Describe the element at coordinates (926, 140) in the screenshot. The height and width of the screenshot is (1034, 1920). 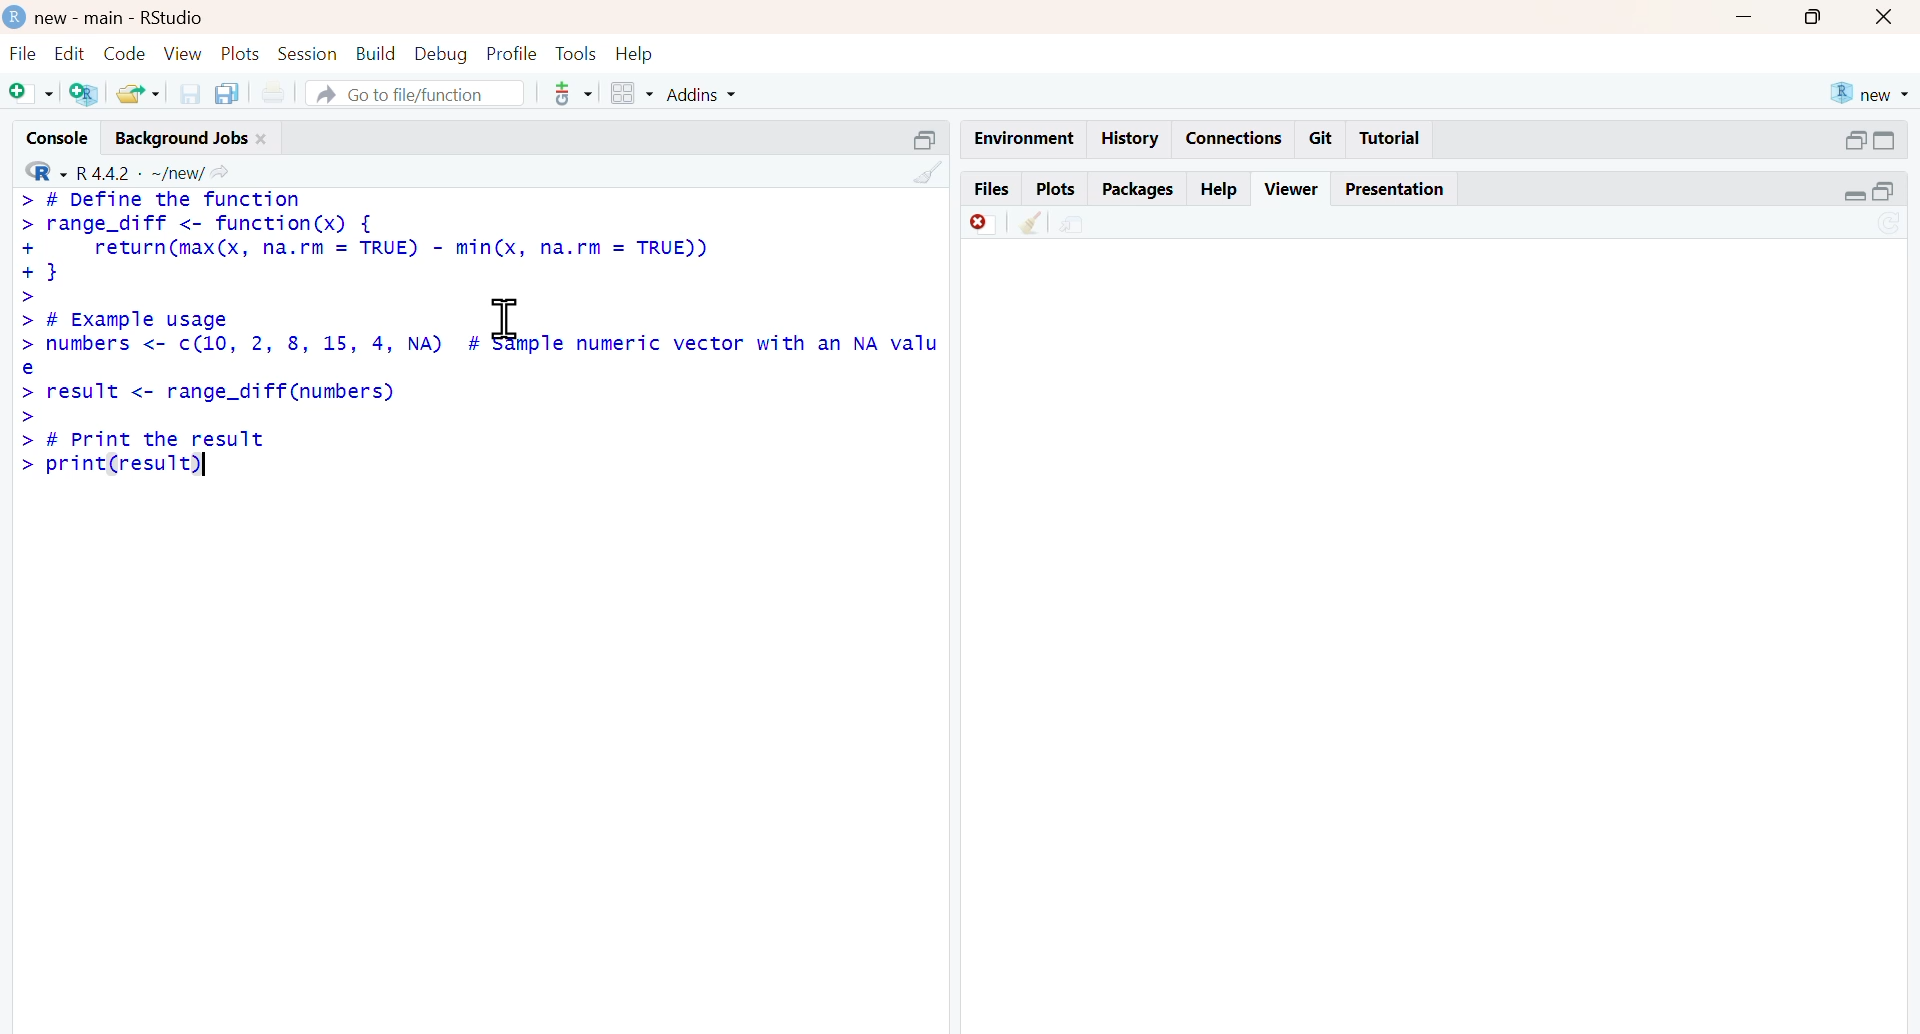
I see `` at that location.